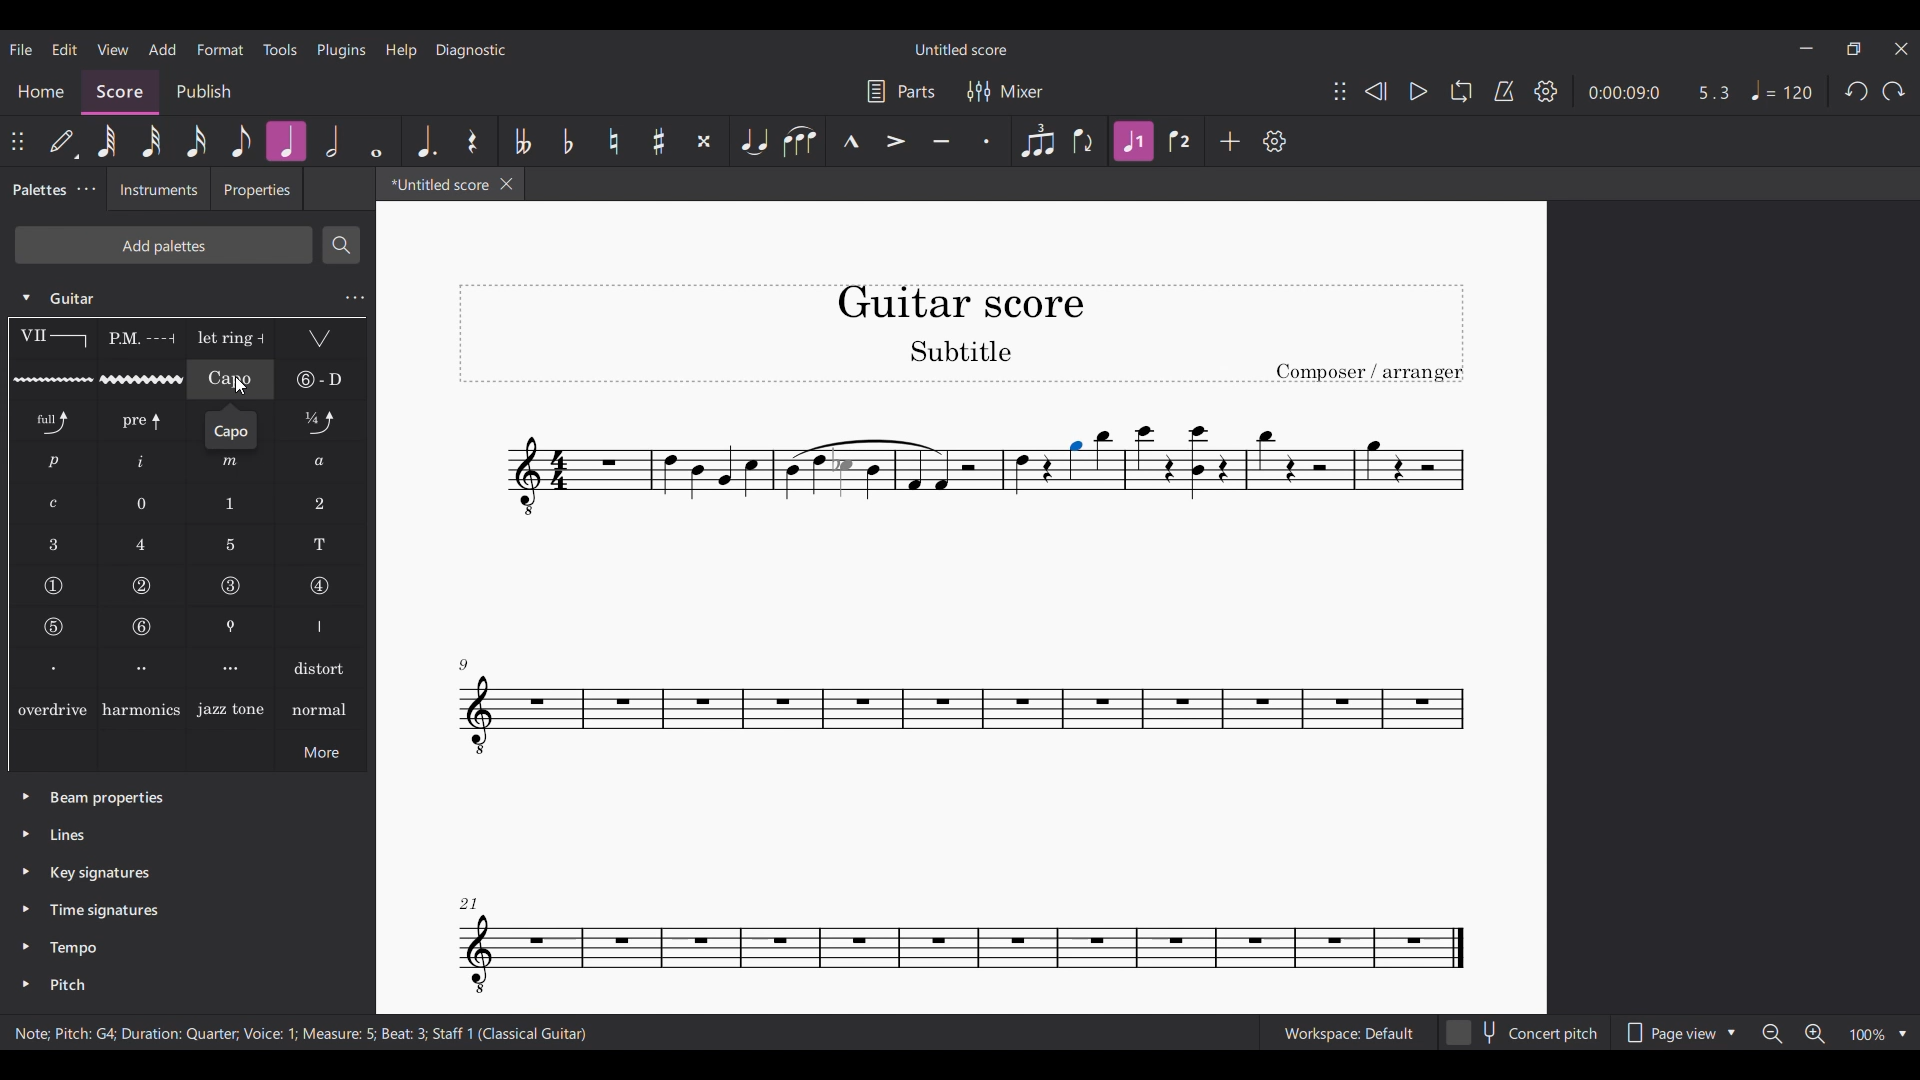 Image resolution: width=1920 pixels, height=1080 pixels. Describe the element at coordinates (163, 245) in the screenshot. I see `Add palette` at that location.